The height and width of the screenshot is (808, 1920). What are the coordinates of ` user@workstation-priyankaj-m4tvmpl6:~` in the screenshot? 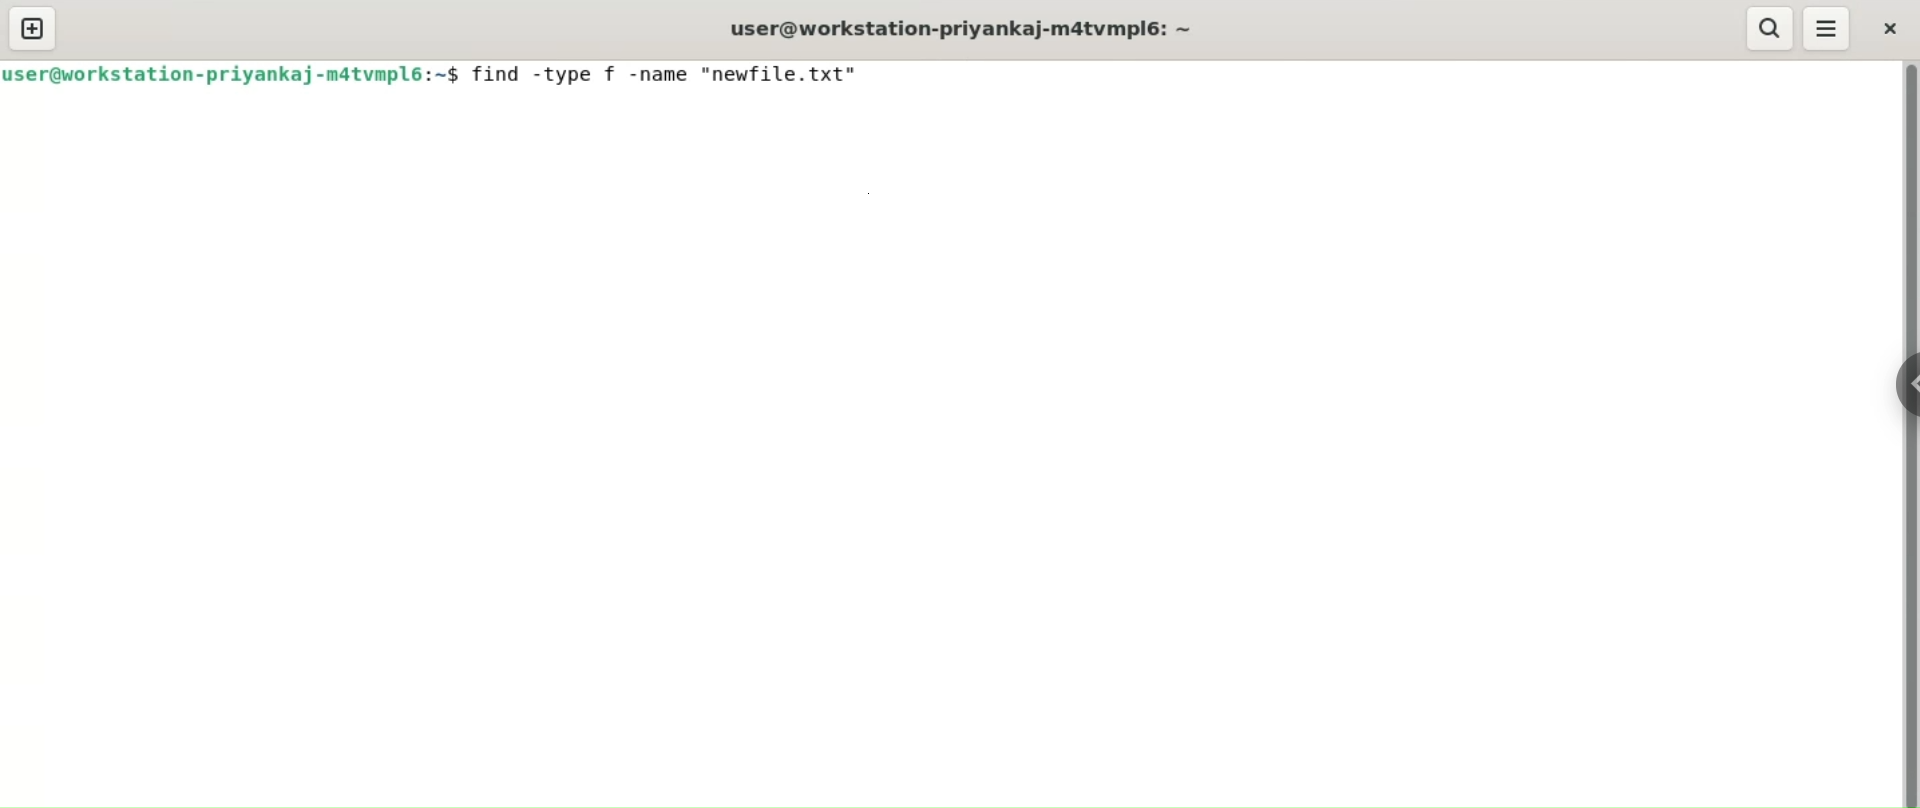 It's located at (964, 28).